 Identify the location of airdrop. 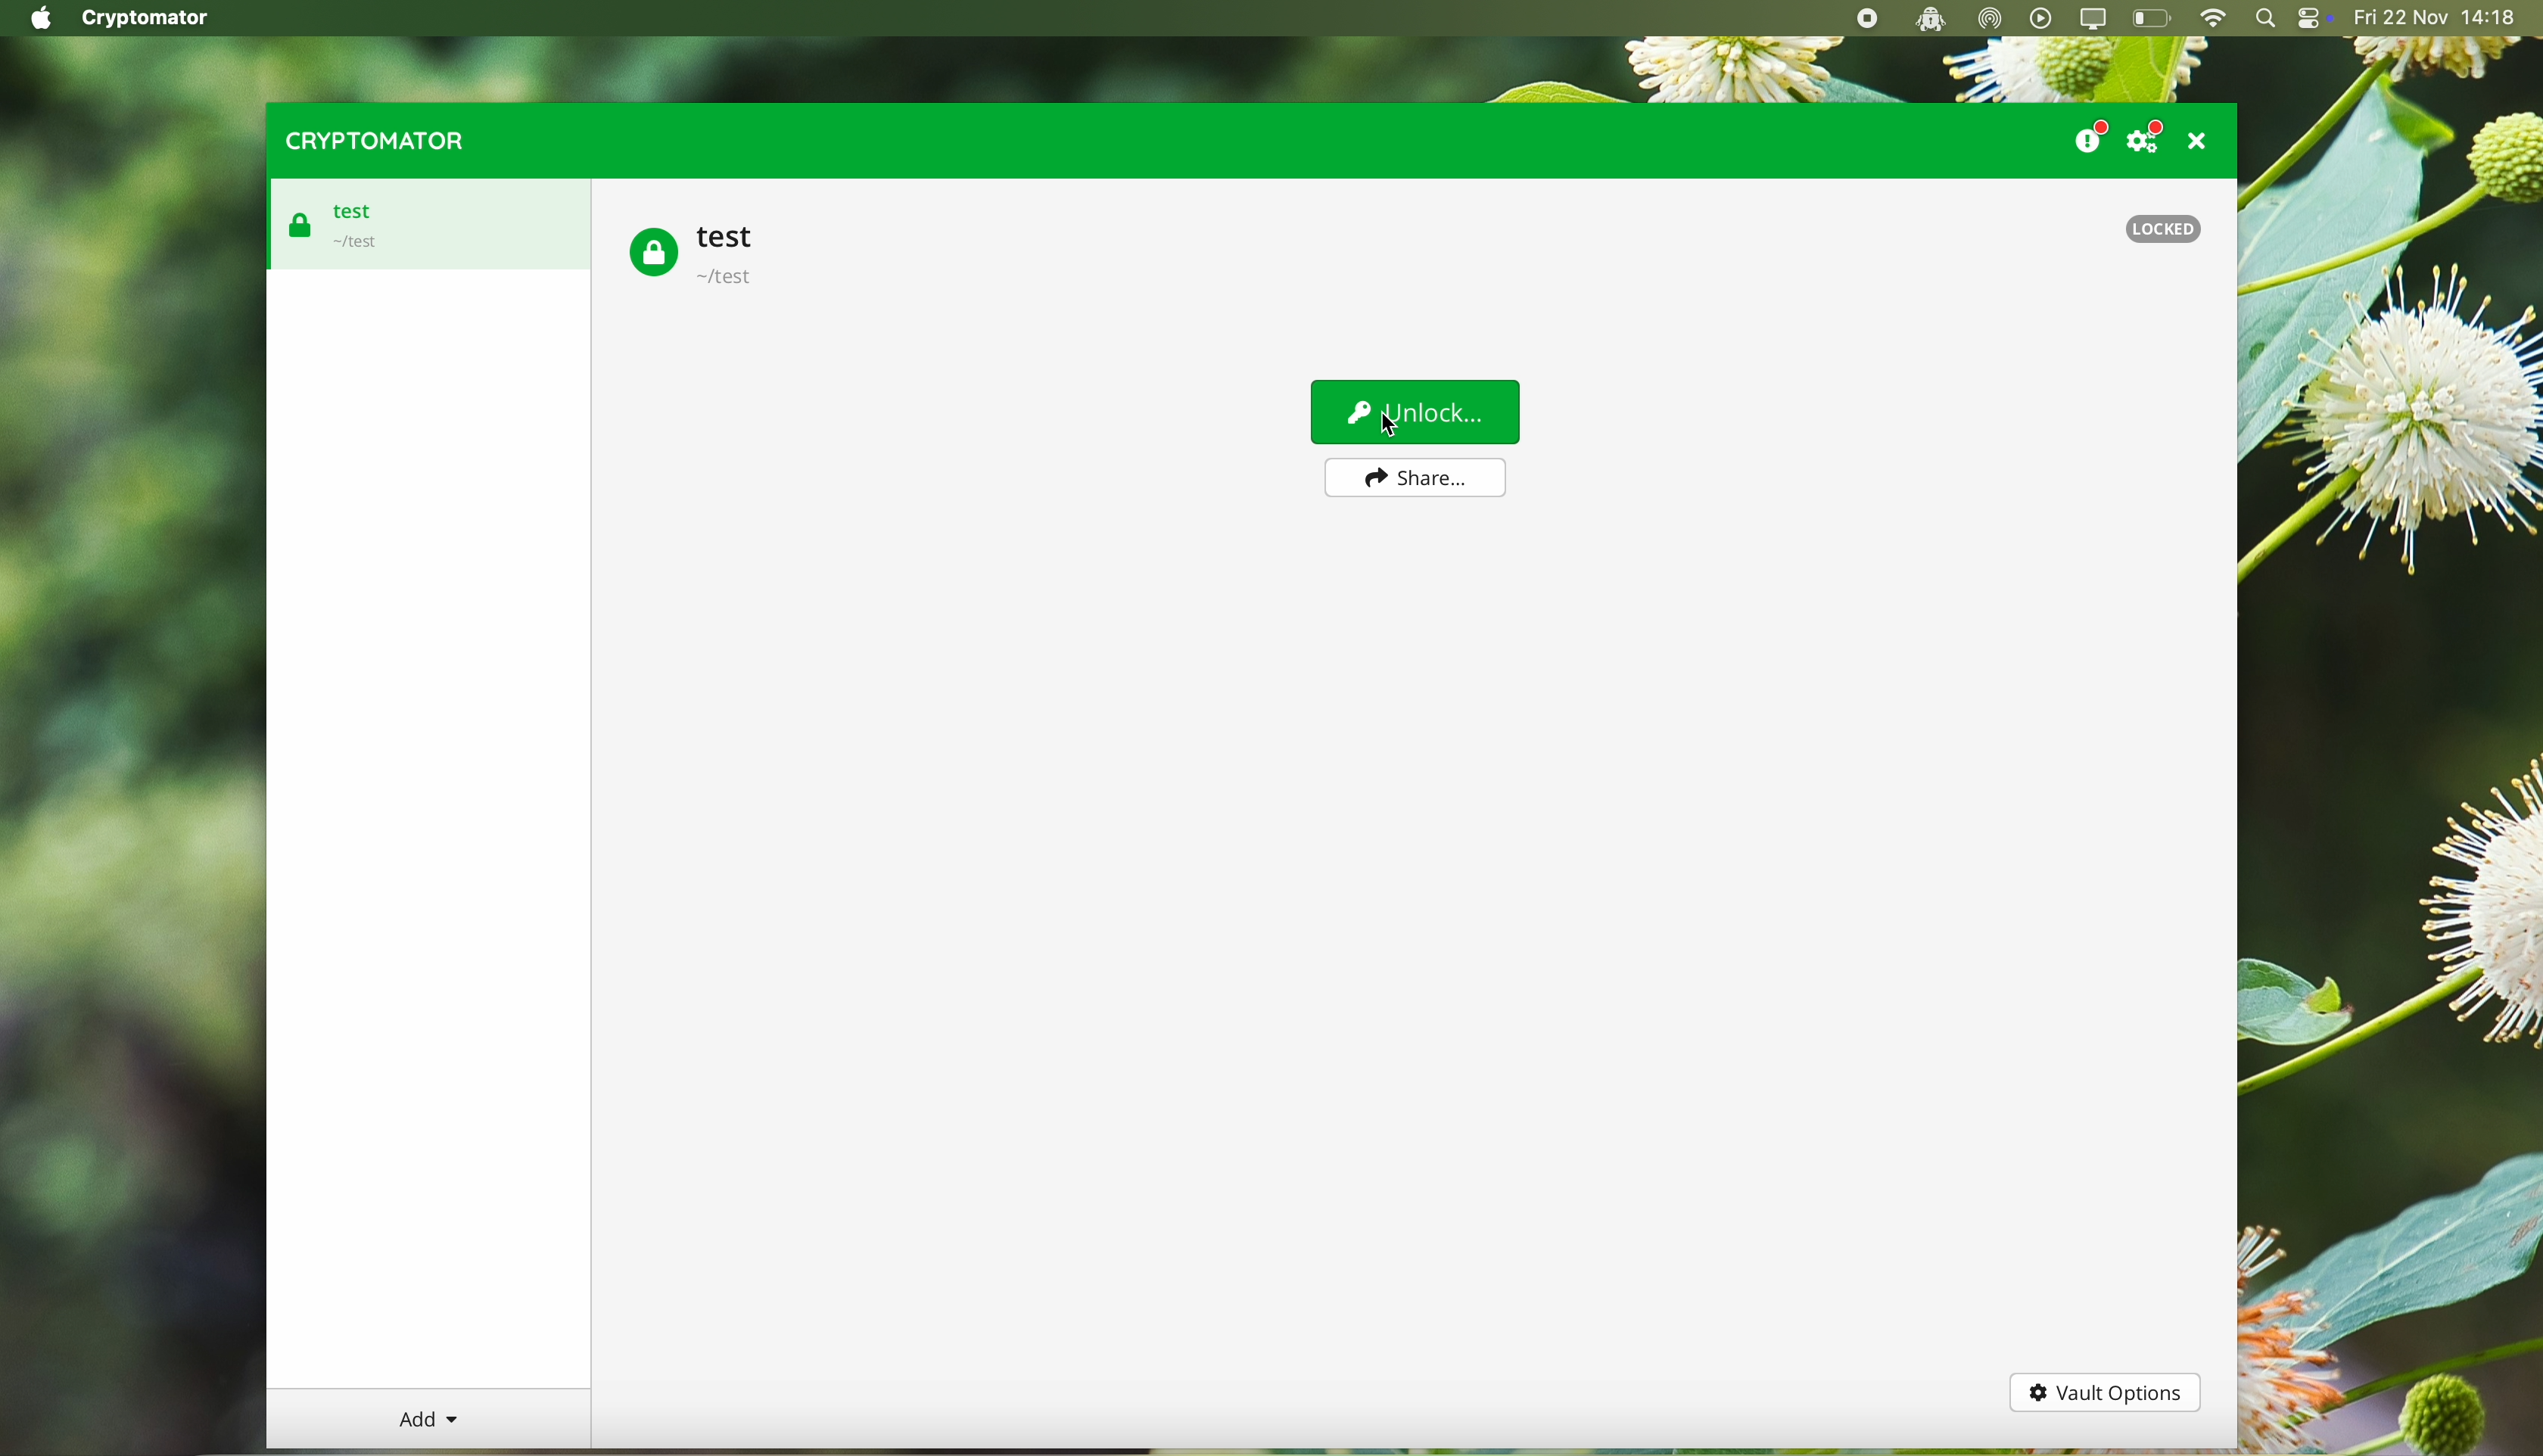
(1990, 19).